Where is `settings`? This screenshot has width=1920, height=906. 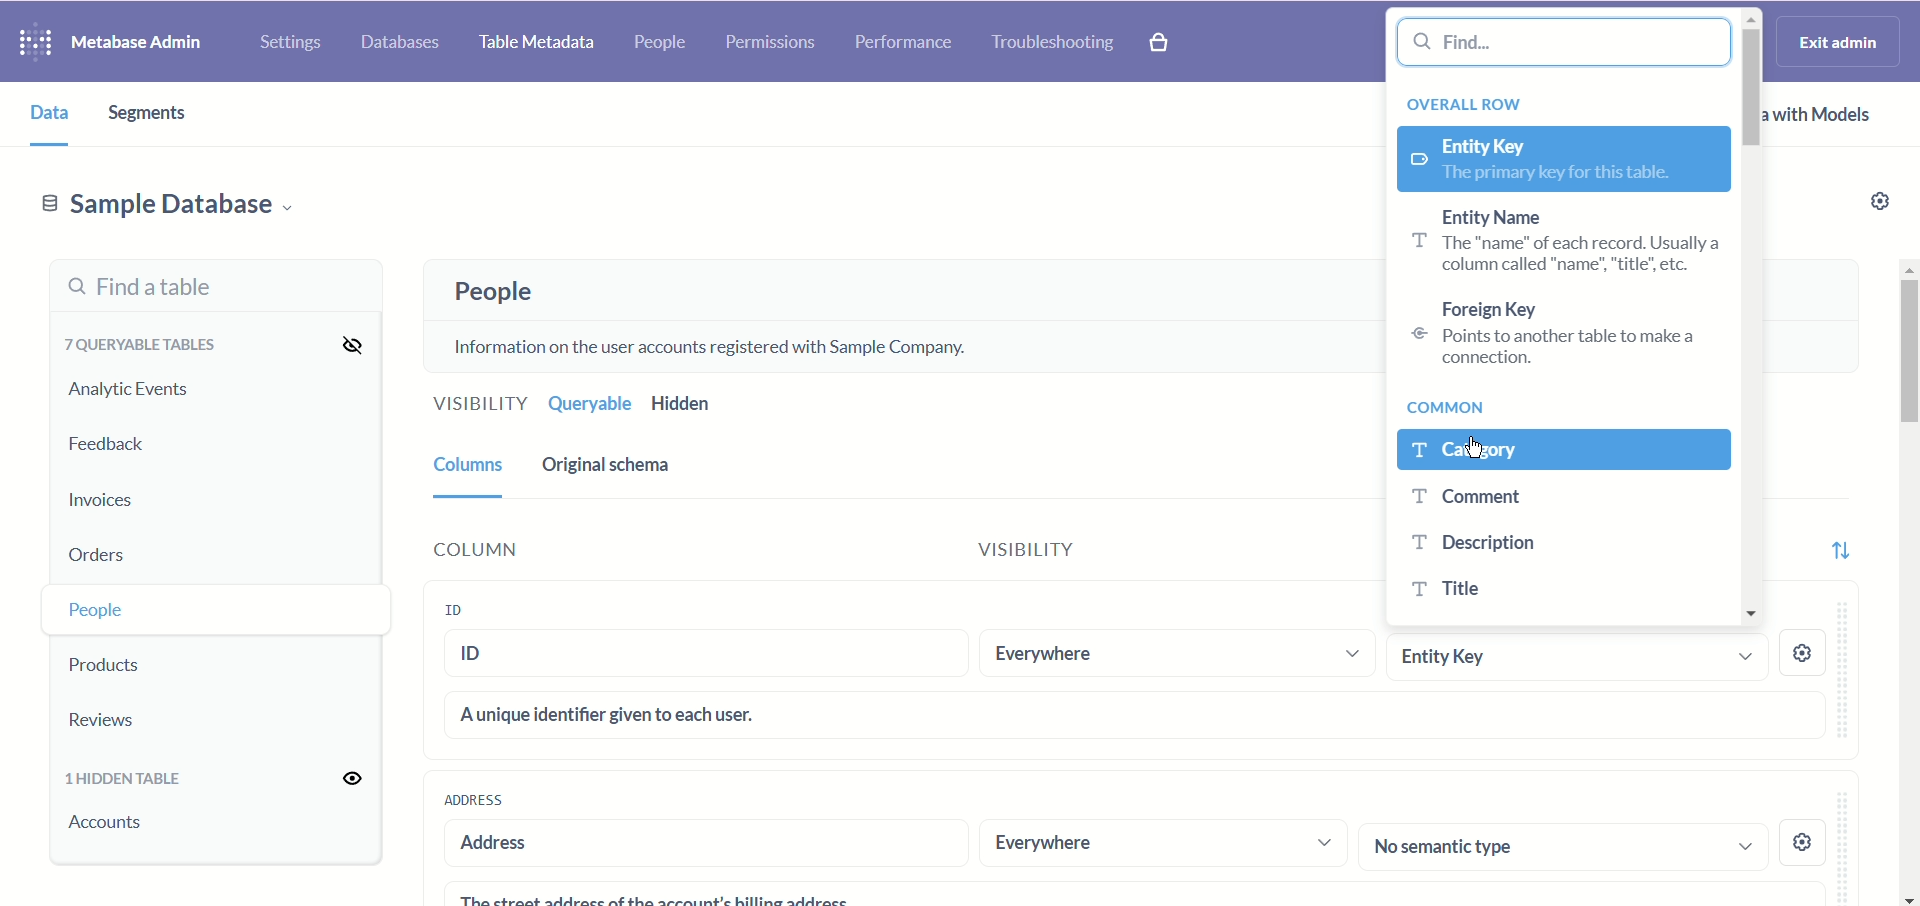 settings is located at coordinates (1805, 838).